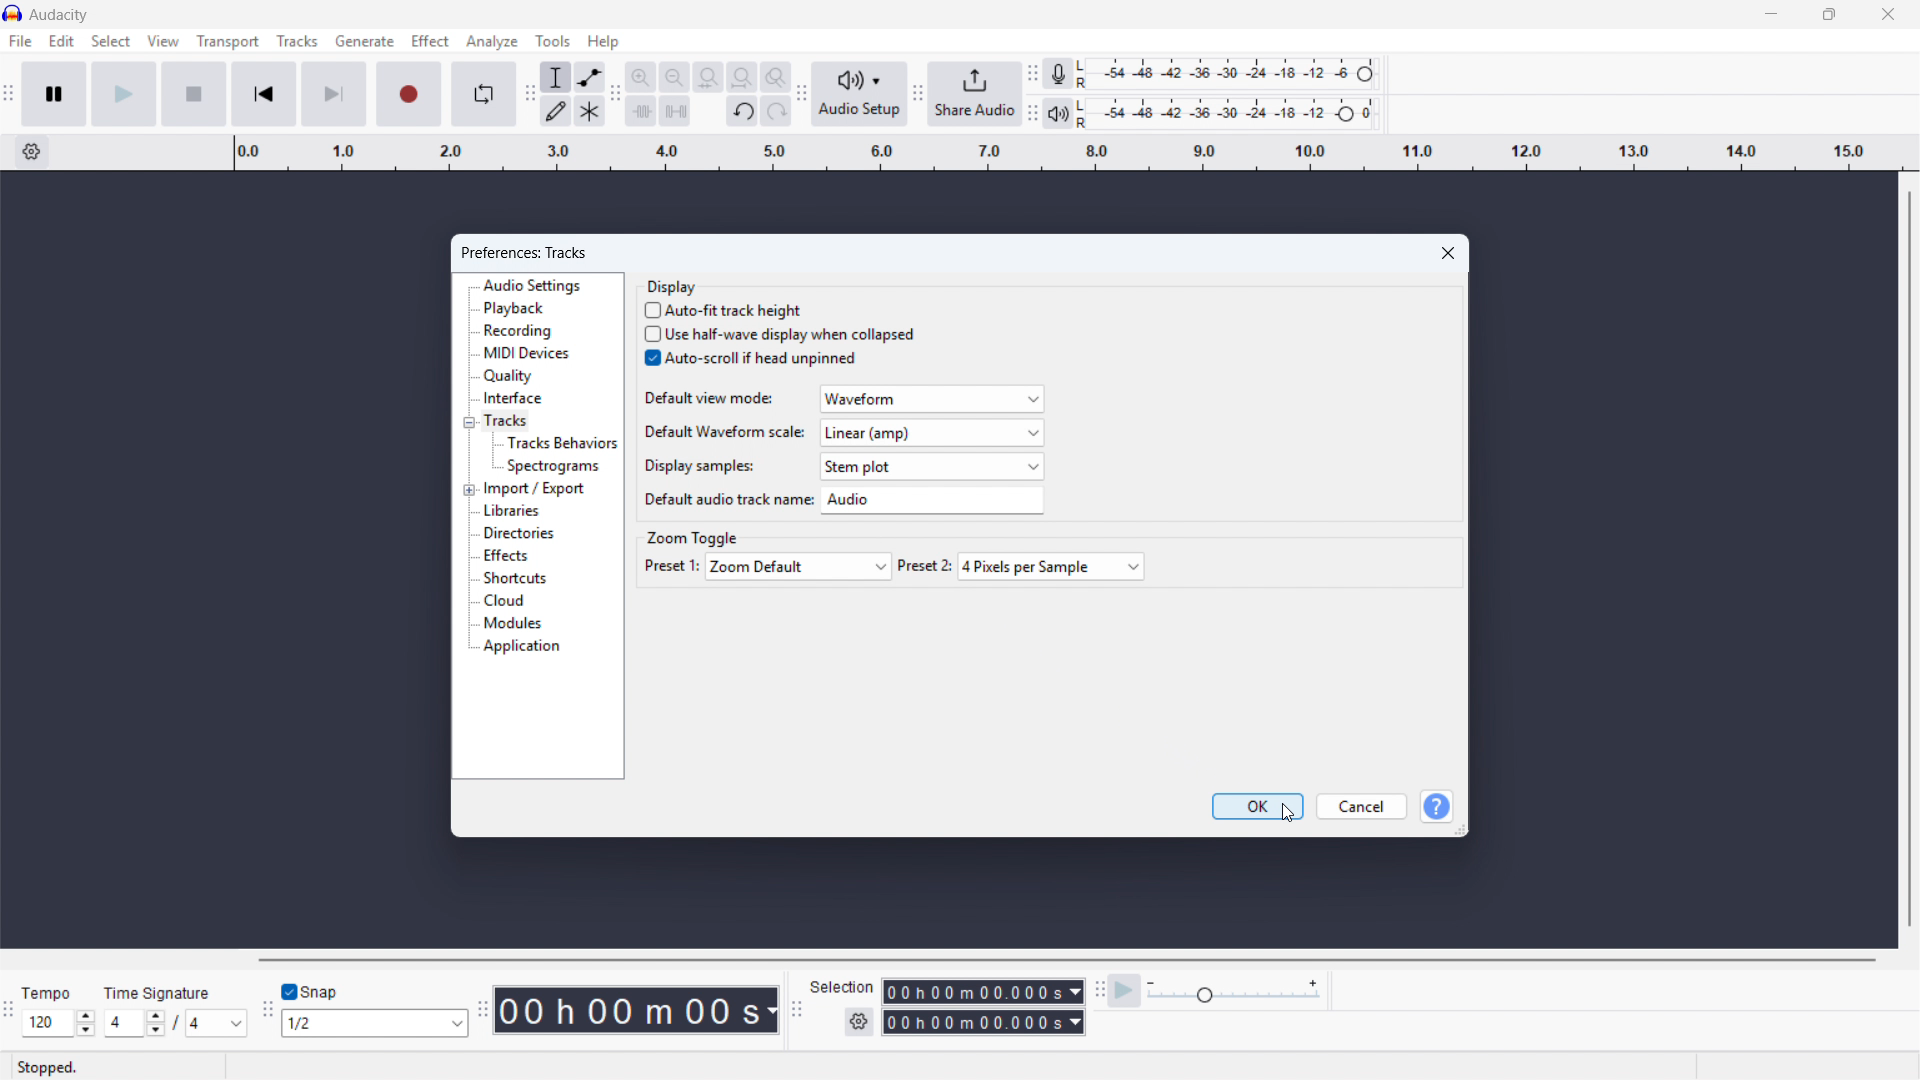 The image size is (1920, 1080). Describe the element at coordinates (767, 566) in the screenshot. I see `set preset 1` at that location.